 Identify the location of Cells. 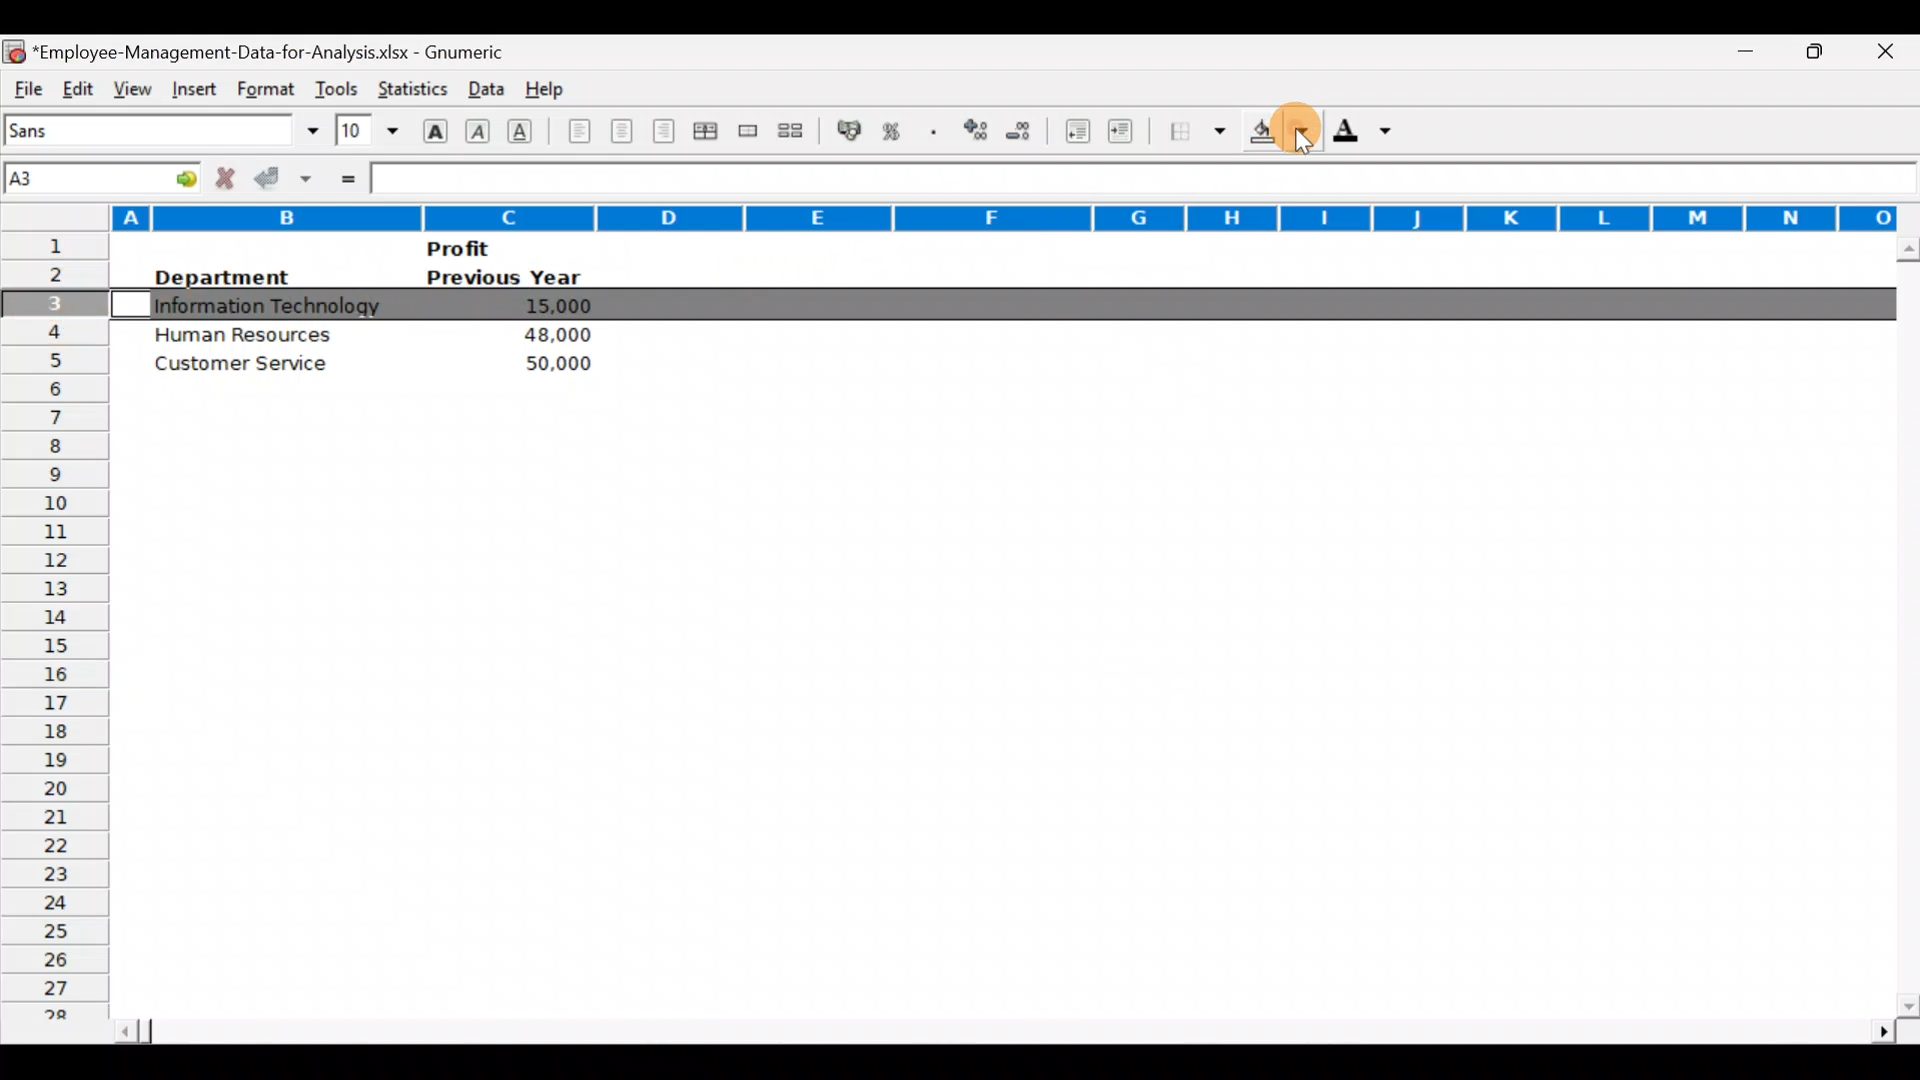
(986, 708).